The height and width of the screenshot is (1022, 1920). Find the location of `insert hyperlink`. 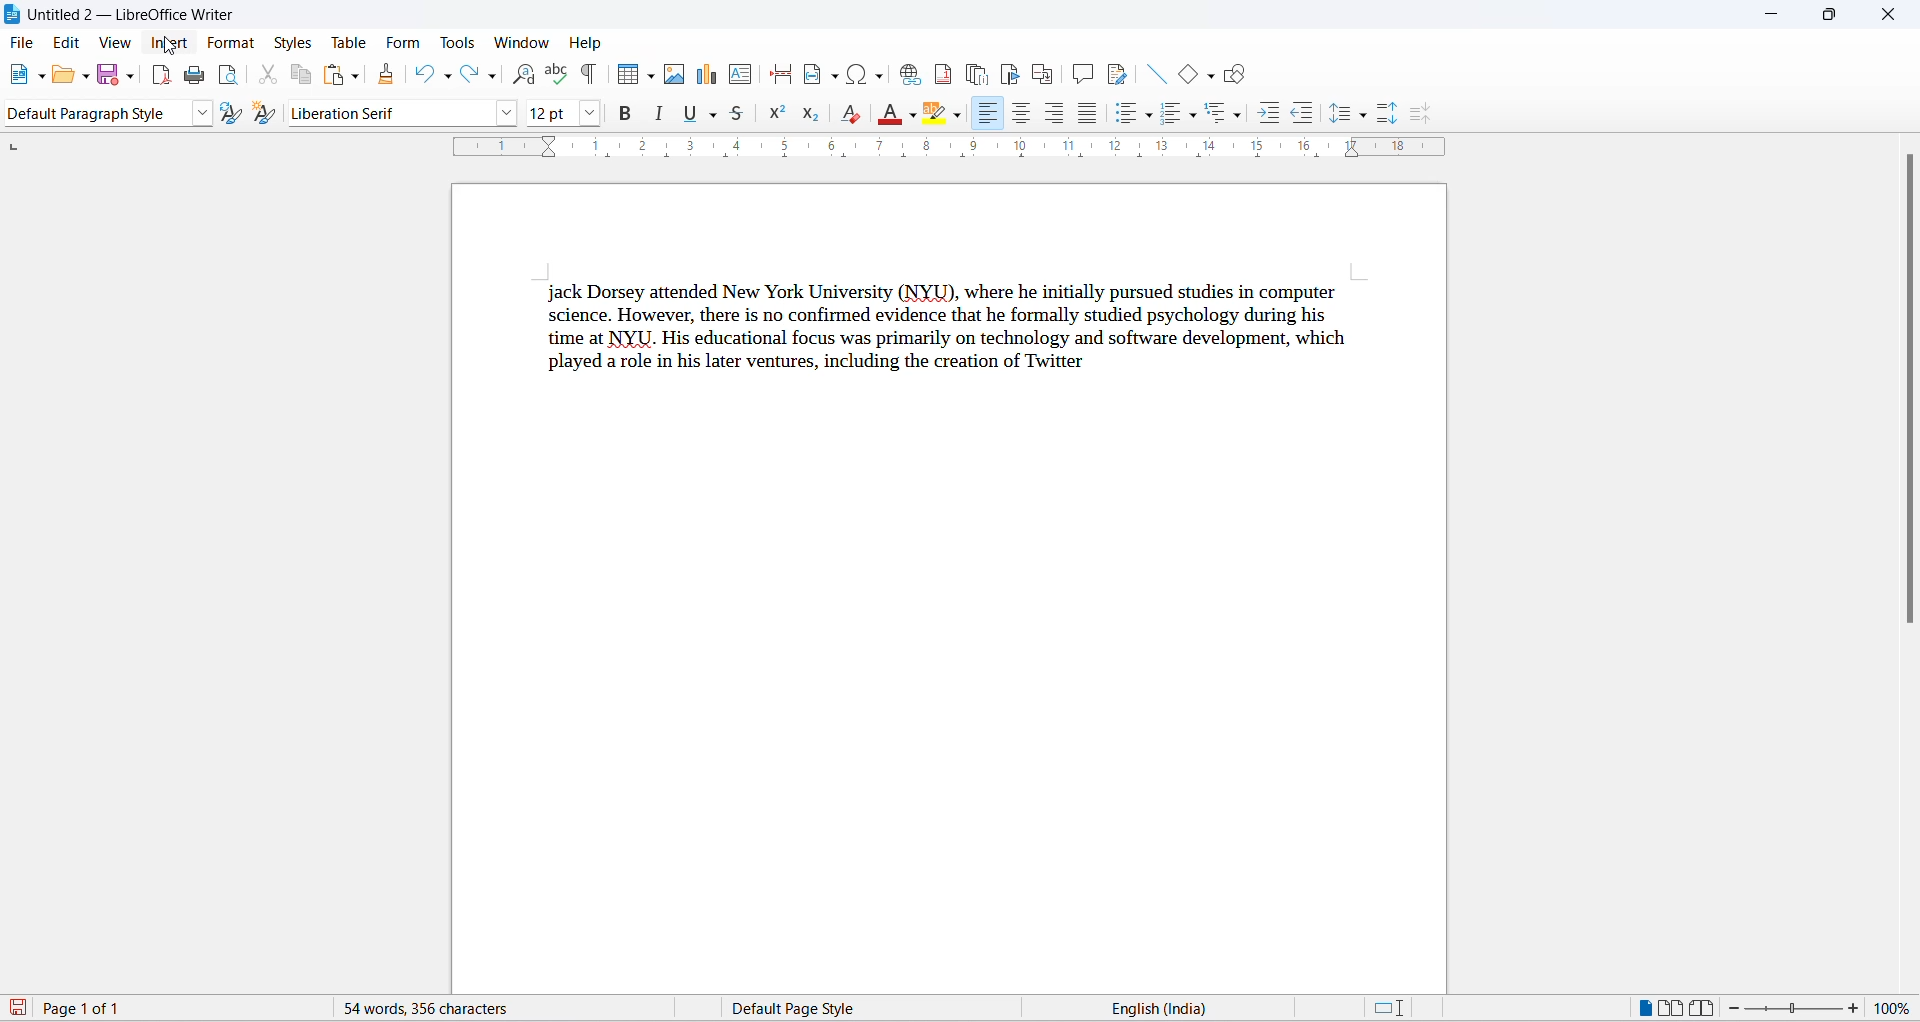

insert hyperlink is located at coordinates (905, 75).